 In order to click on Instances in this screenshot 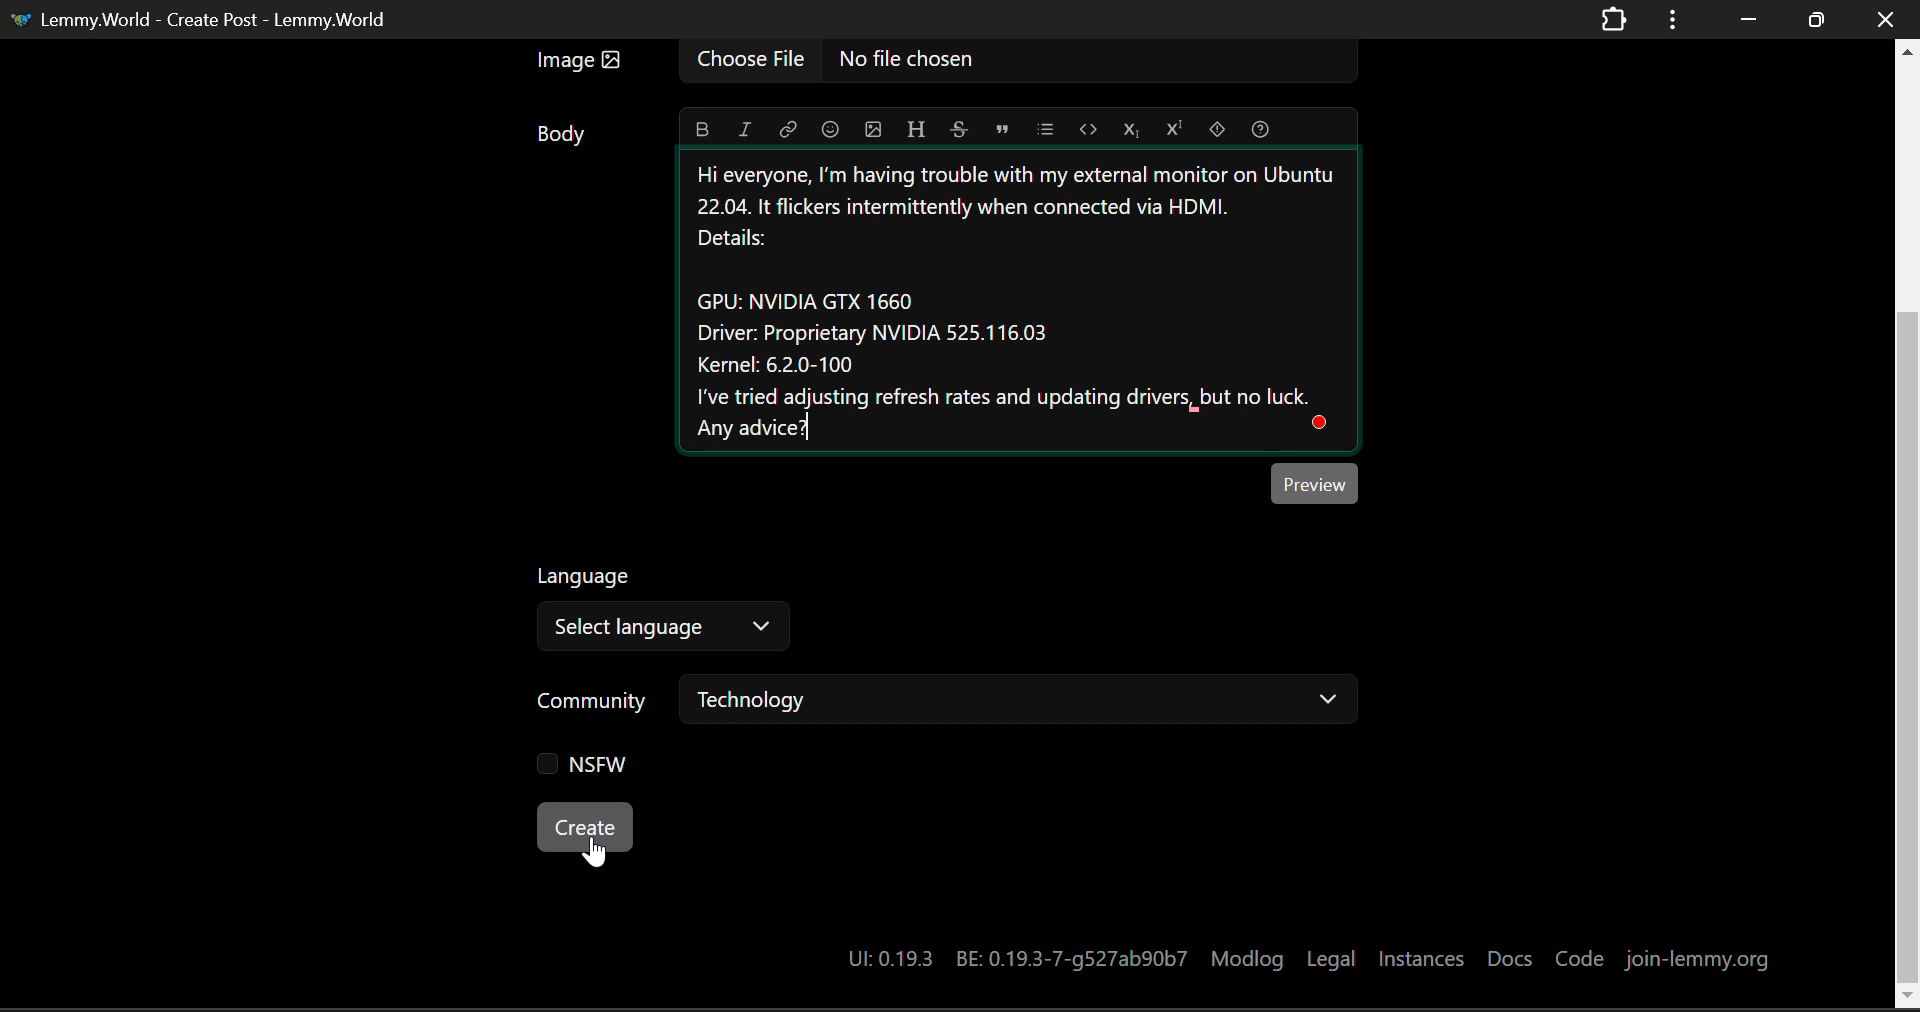, I will do `click(1421, 957)`.